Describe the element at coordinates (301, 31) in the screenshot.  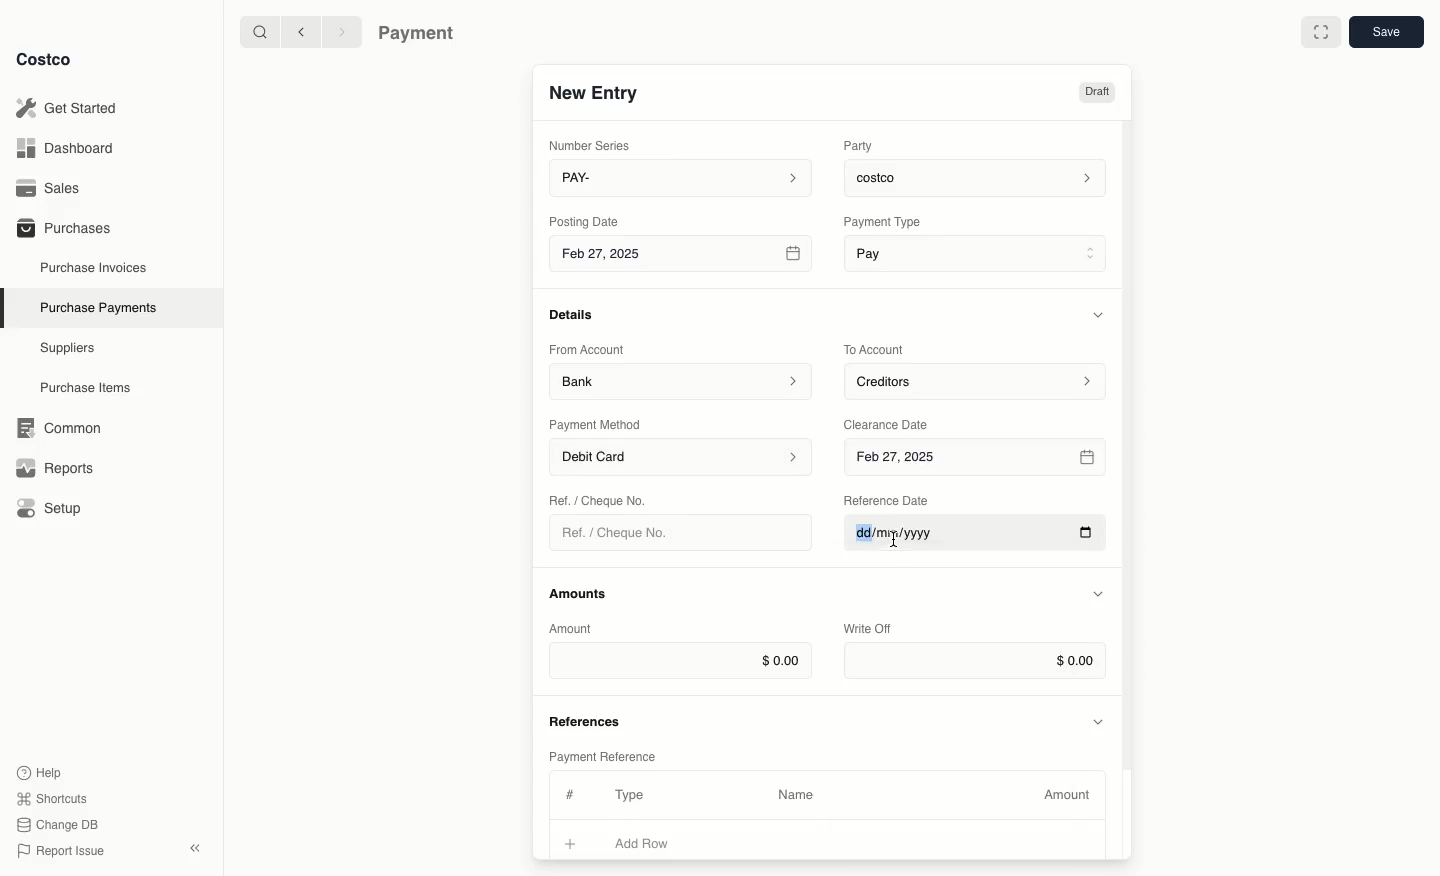
I see `Back` at that location.